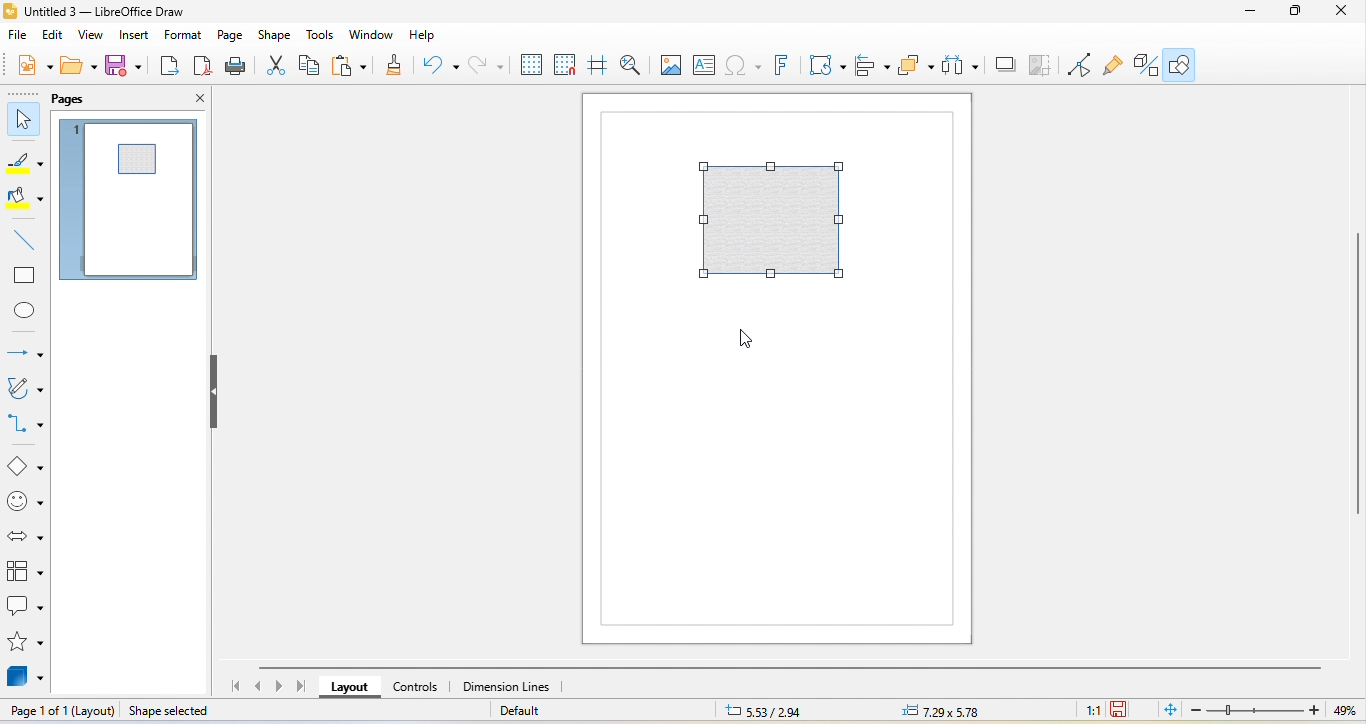 This screenshot has width=1366, height=724. What do you see at coordinates (203, 69) in the screenshot?
I see `export directly as pdf` at bounding box center [203, 69].